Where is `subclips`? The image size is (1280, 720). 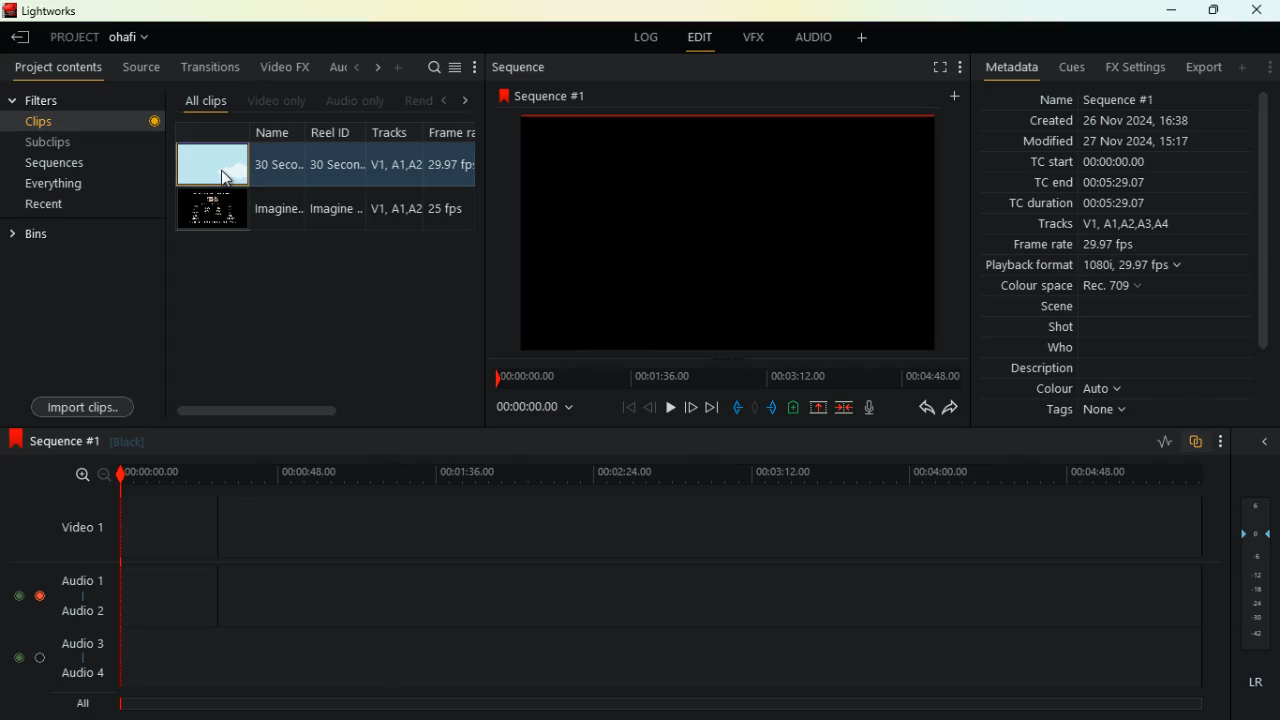 subclips is located at coordinates (60, 143).